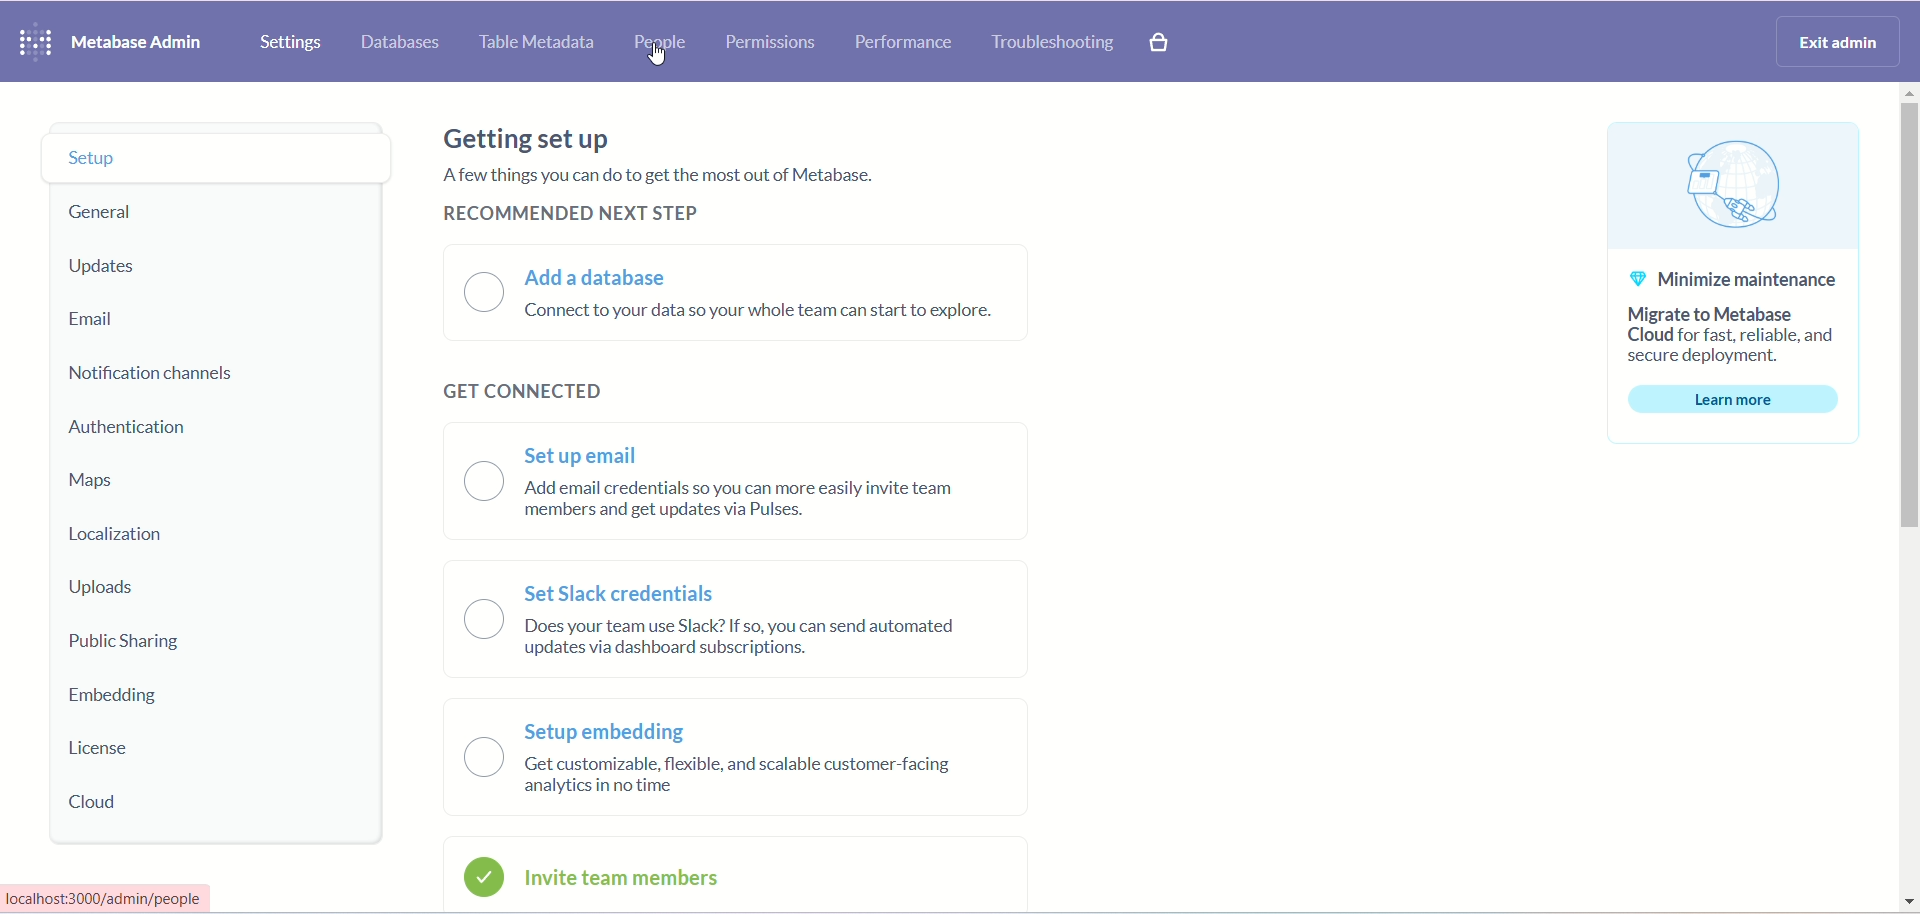 The width and height of the screenshot is (1920, 914). Describe the element at coordinates (95, 749) in the screenshot. I see `license` at that location.